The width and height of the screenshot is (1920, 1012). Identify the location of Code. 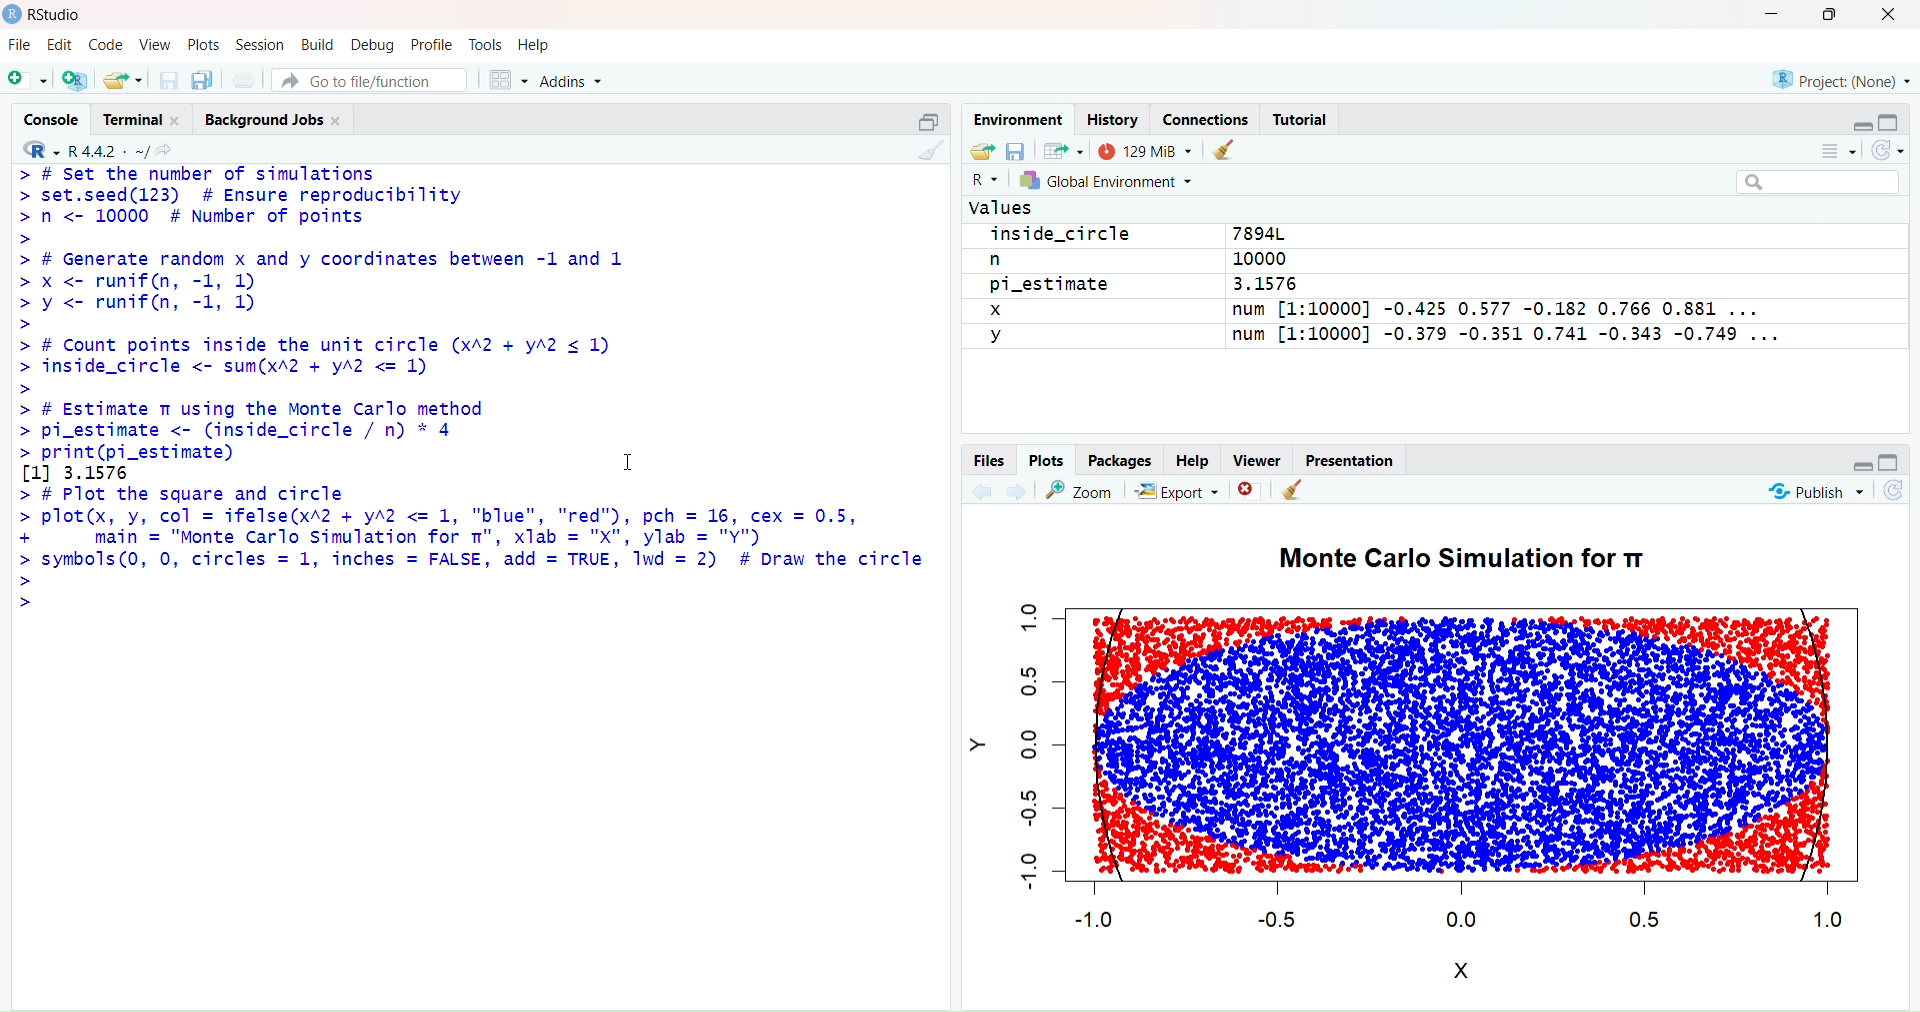
(105, 44).